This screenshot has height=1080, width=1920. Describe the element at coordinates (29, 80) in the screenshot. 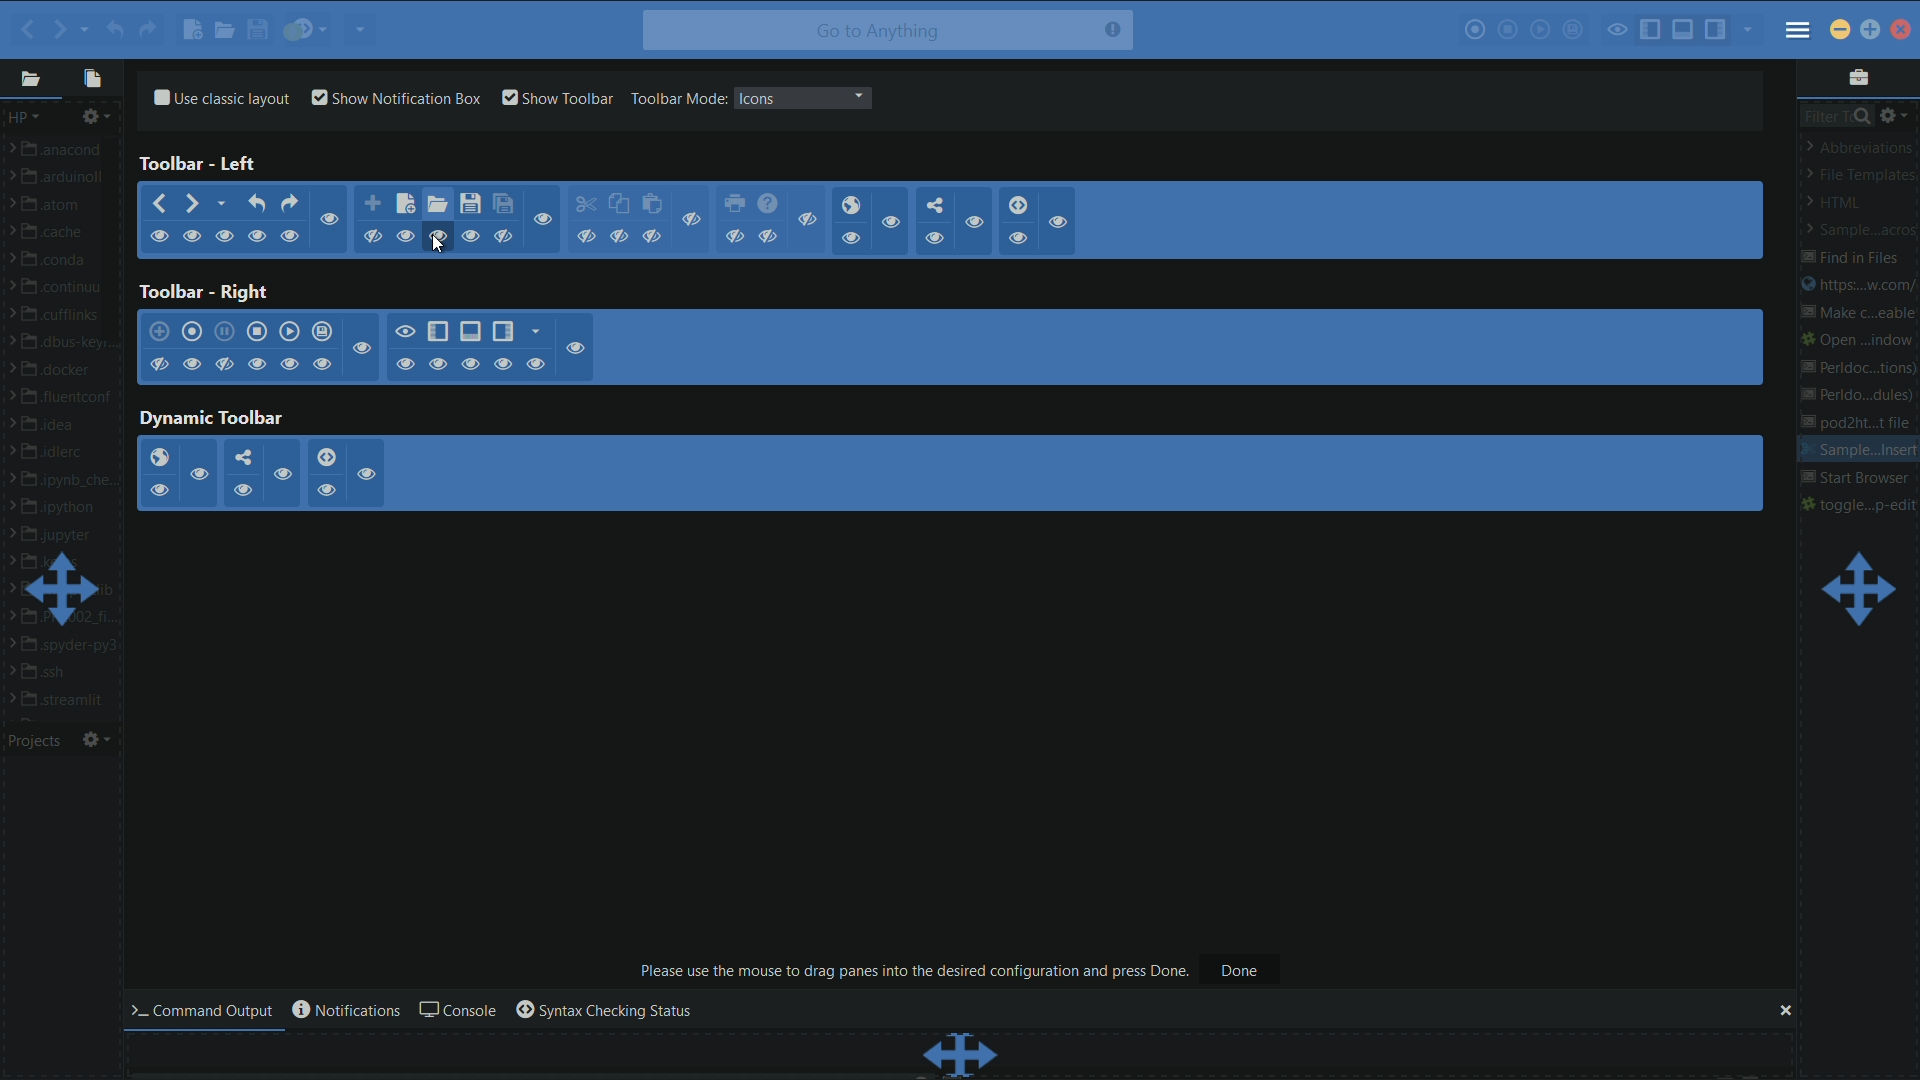

I see `places` at that location.